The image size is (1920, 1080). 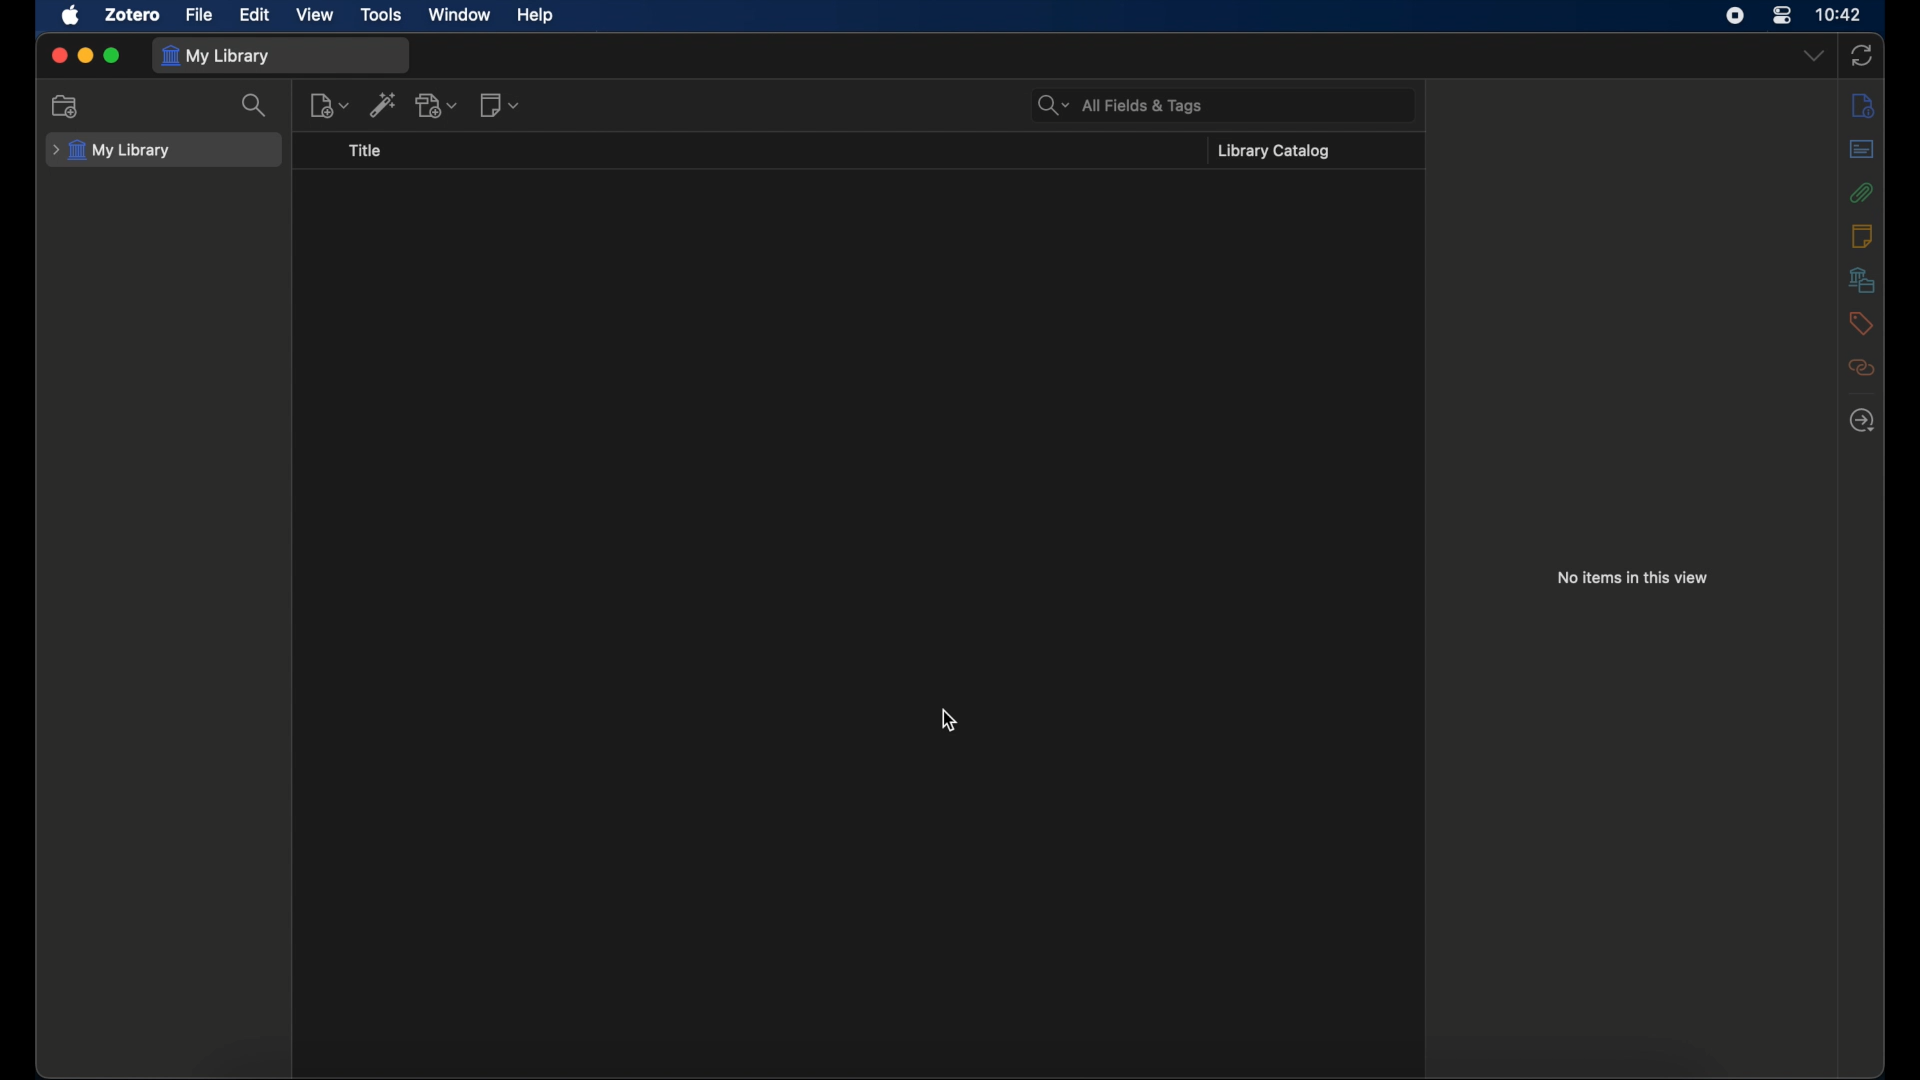 I want to click on related, so click(x=1861, y=367).